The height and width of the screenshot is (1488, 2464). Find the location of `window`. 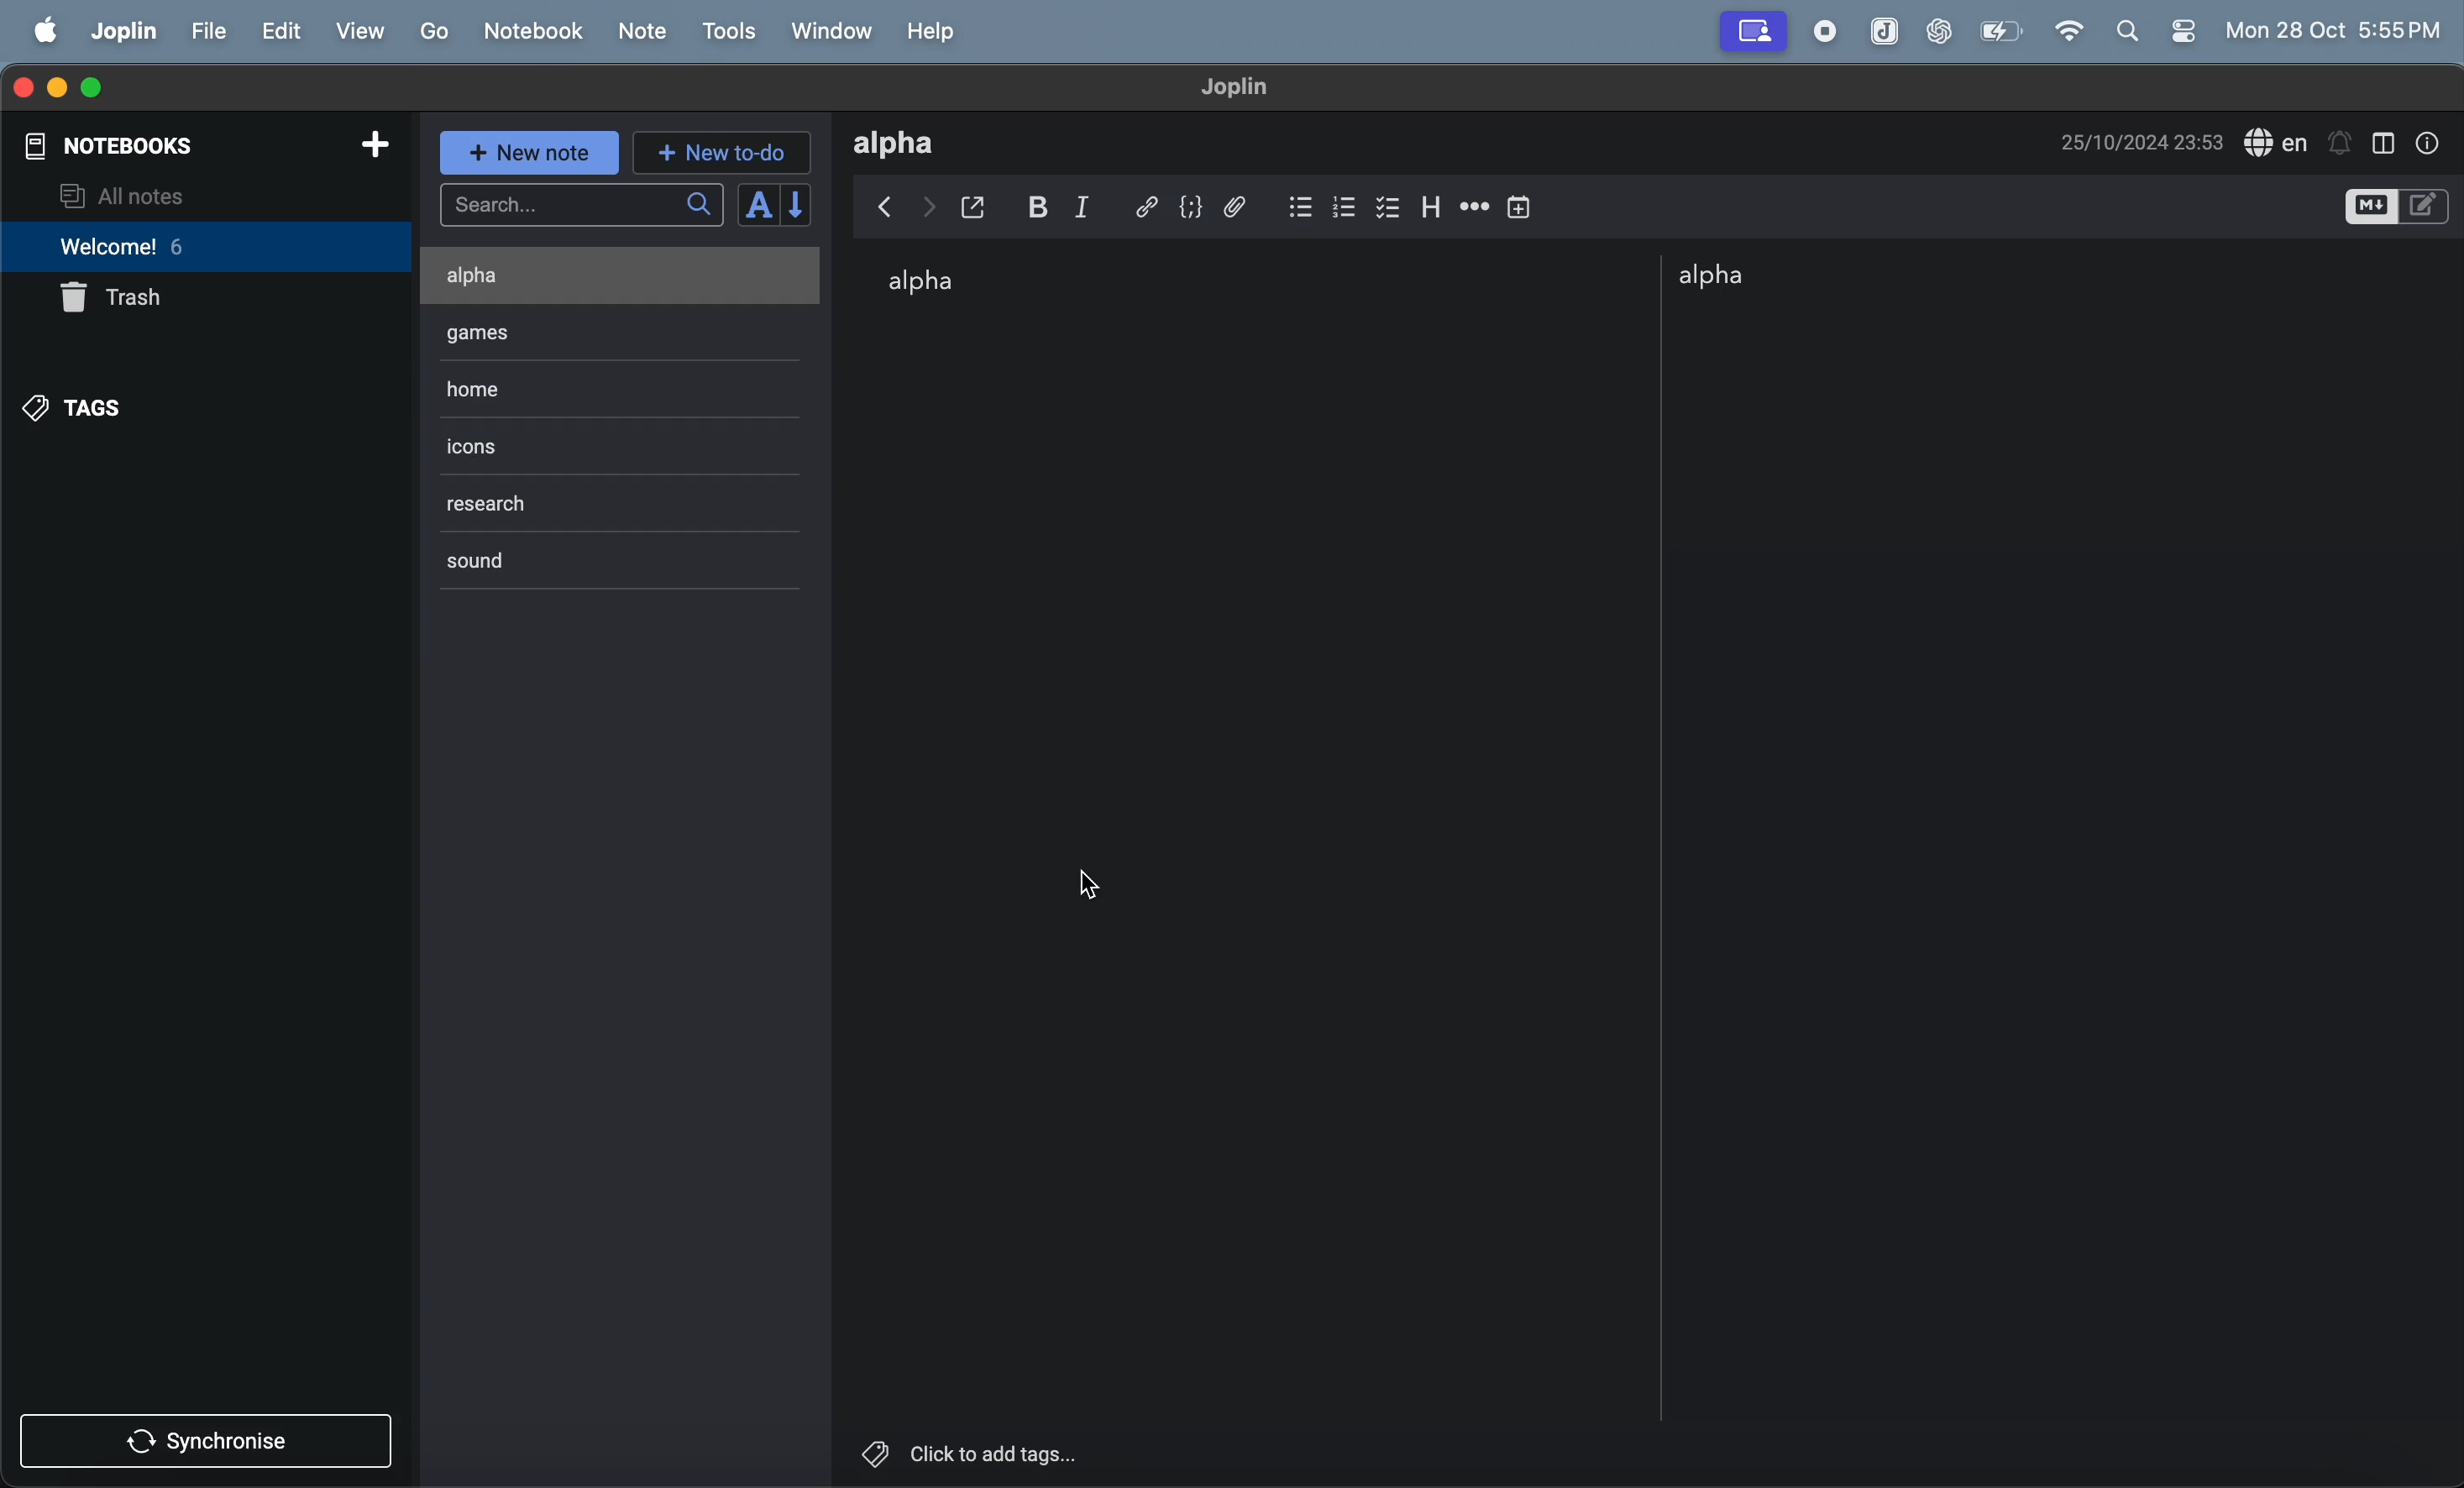

window is located at coordinates (835, 31).